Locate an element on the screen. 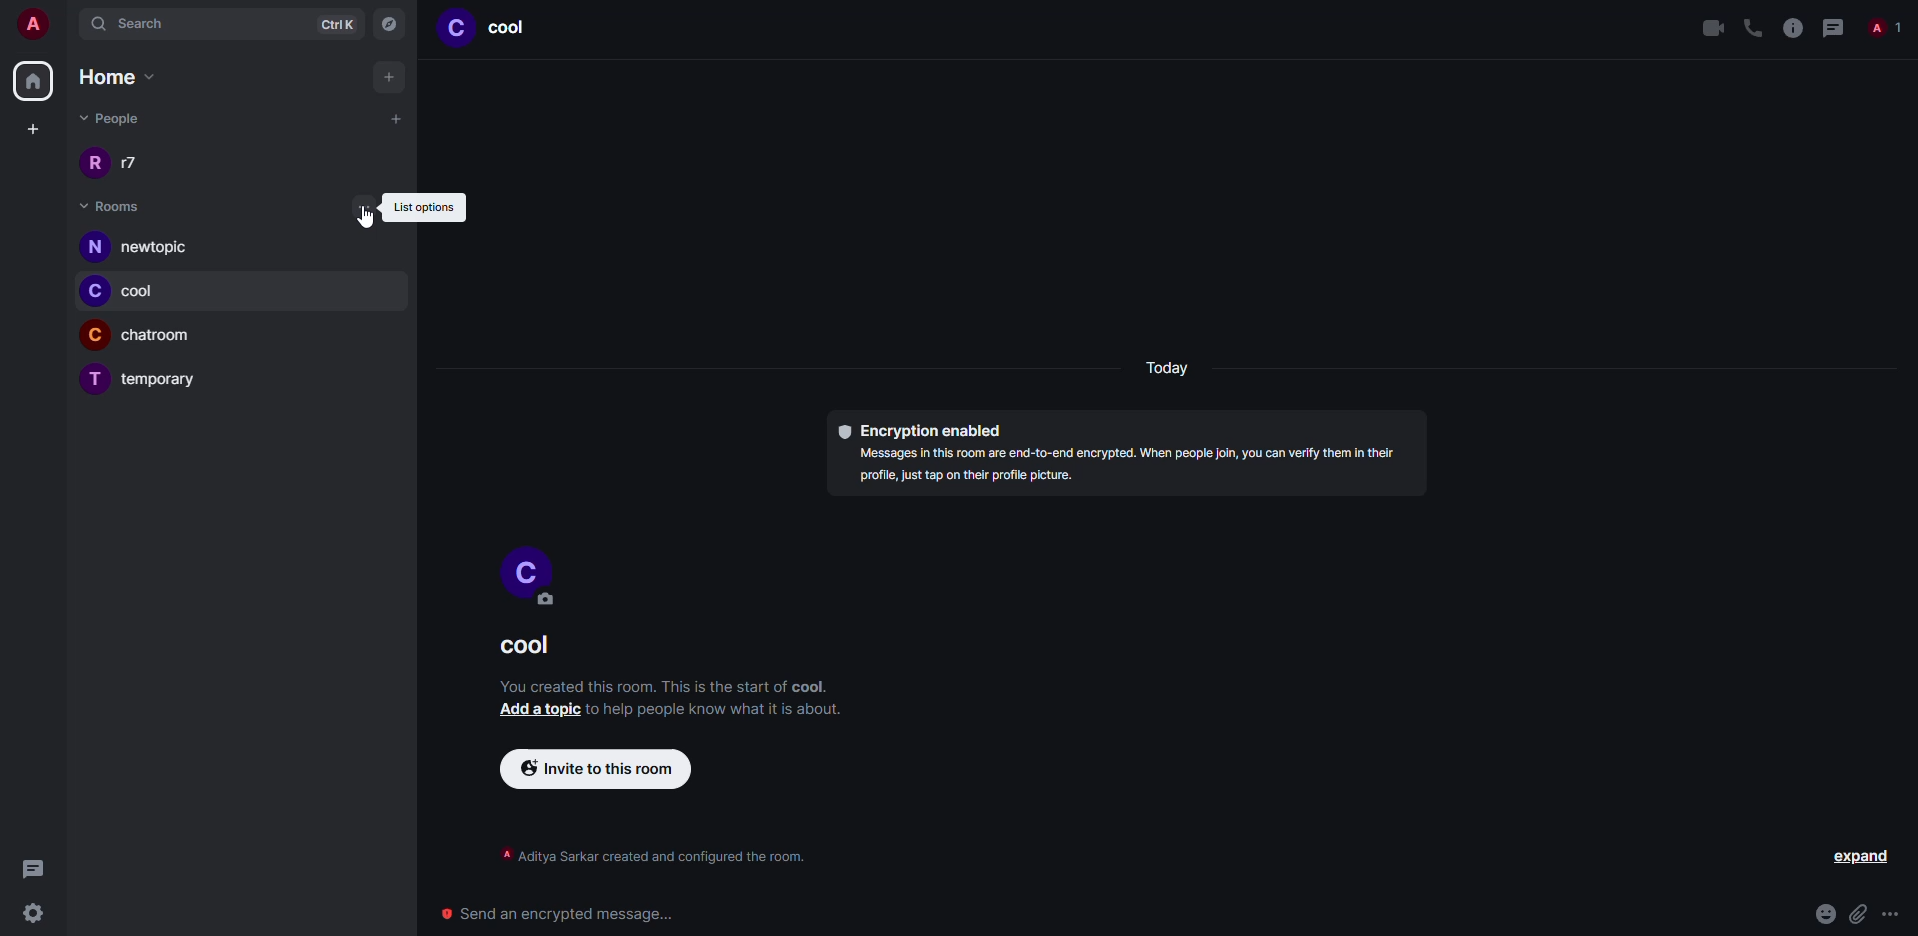 This screenshot has height=936, width=1918. expand is located at coordinates (1866, 854).